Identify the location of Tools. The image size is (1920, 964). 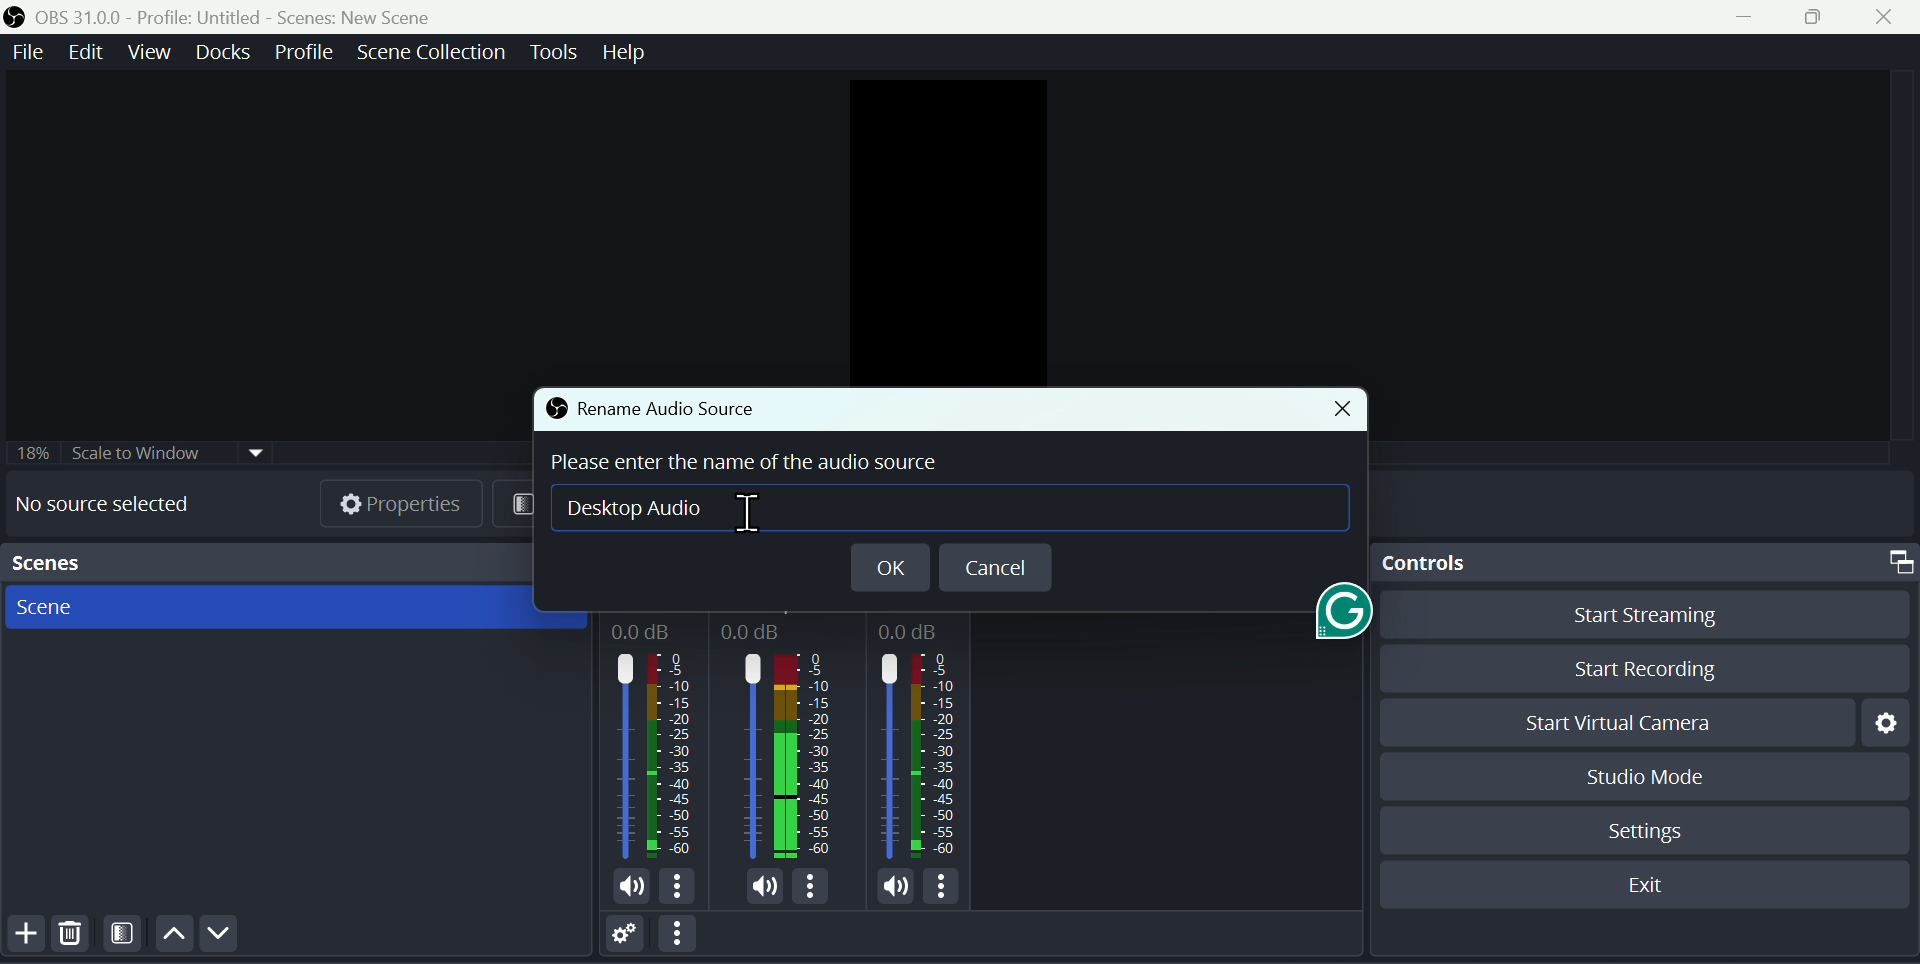
(553, 55).